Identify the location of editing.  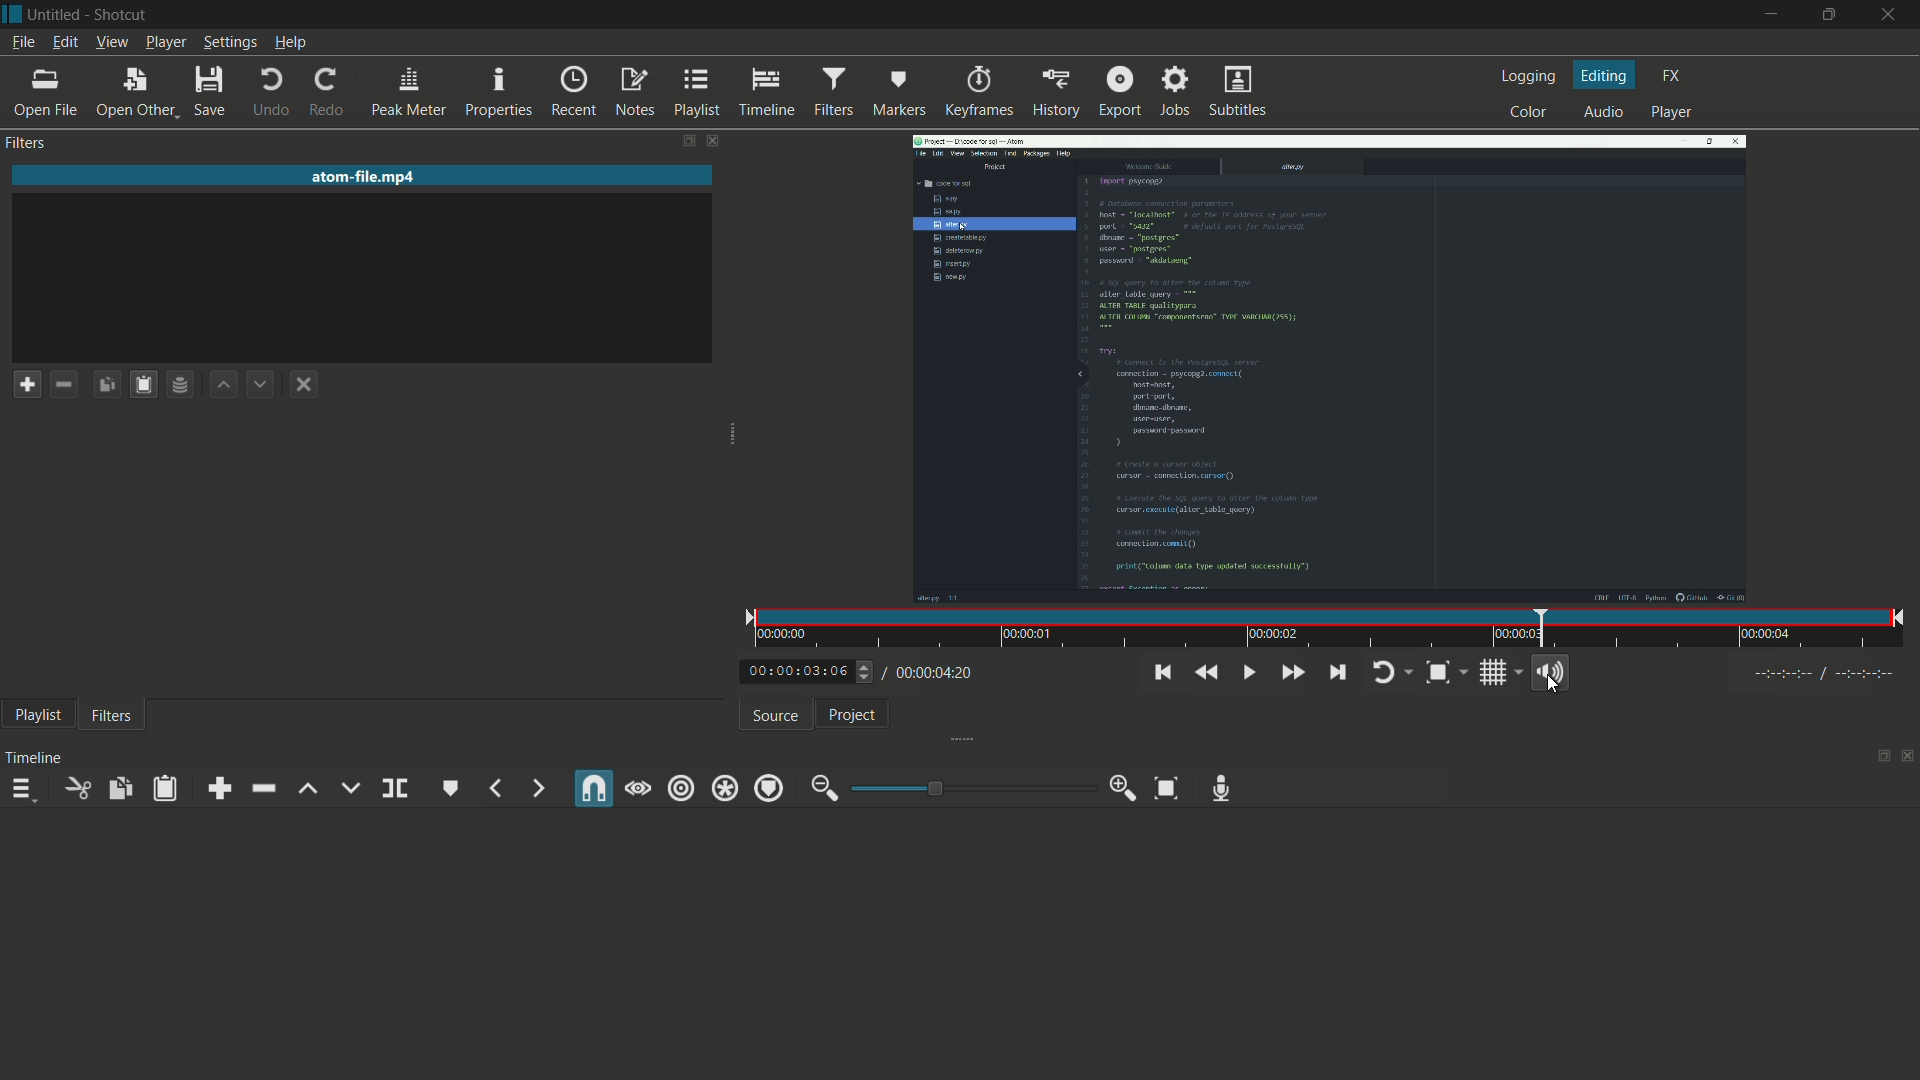
(1606, 75).